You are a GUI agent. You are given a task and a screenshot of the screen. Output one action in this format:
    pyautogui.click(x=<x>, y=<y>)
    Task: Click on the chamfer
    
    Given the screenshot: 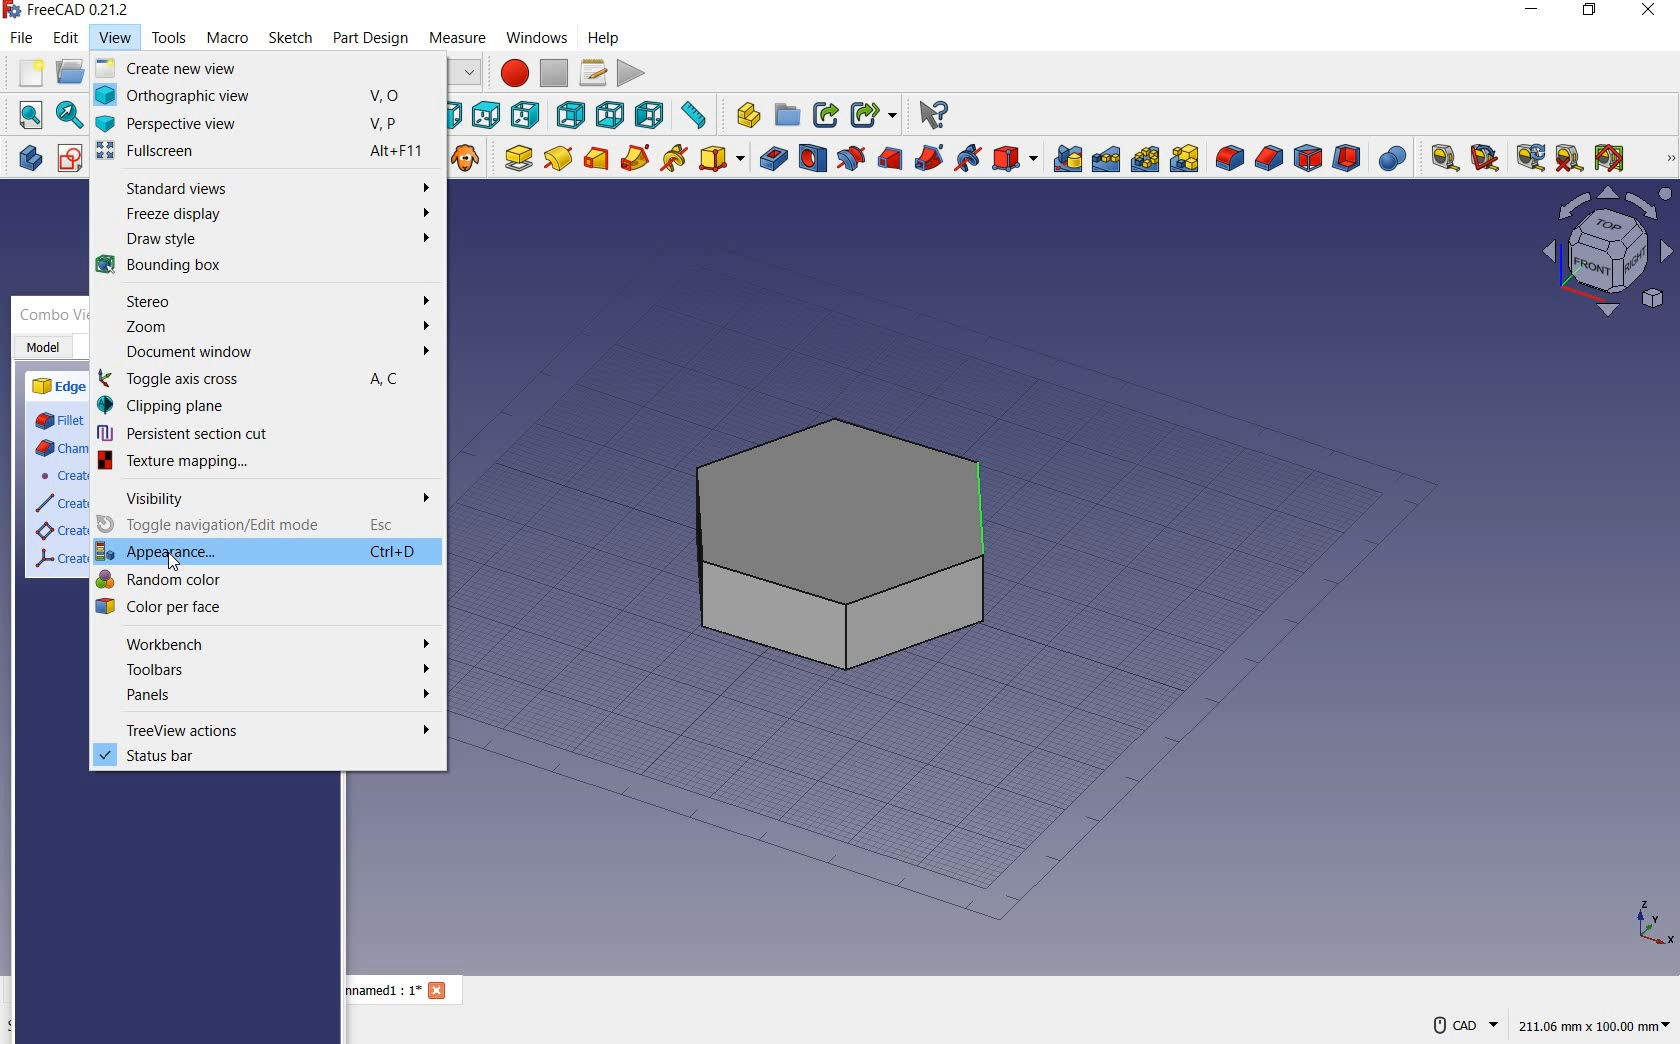 What is the action you would take?
    pyautogui.click(x=1269, y=160)
    